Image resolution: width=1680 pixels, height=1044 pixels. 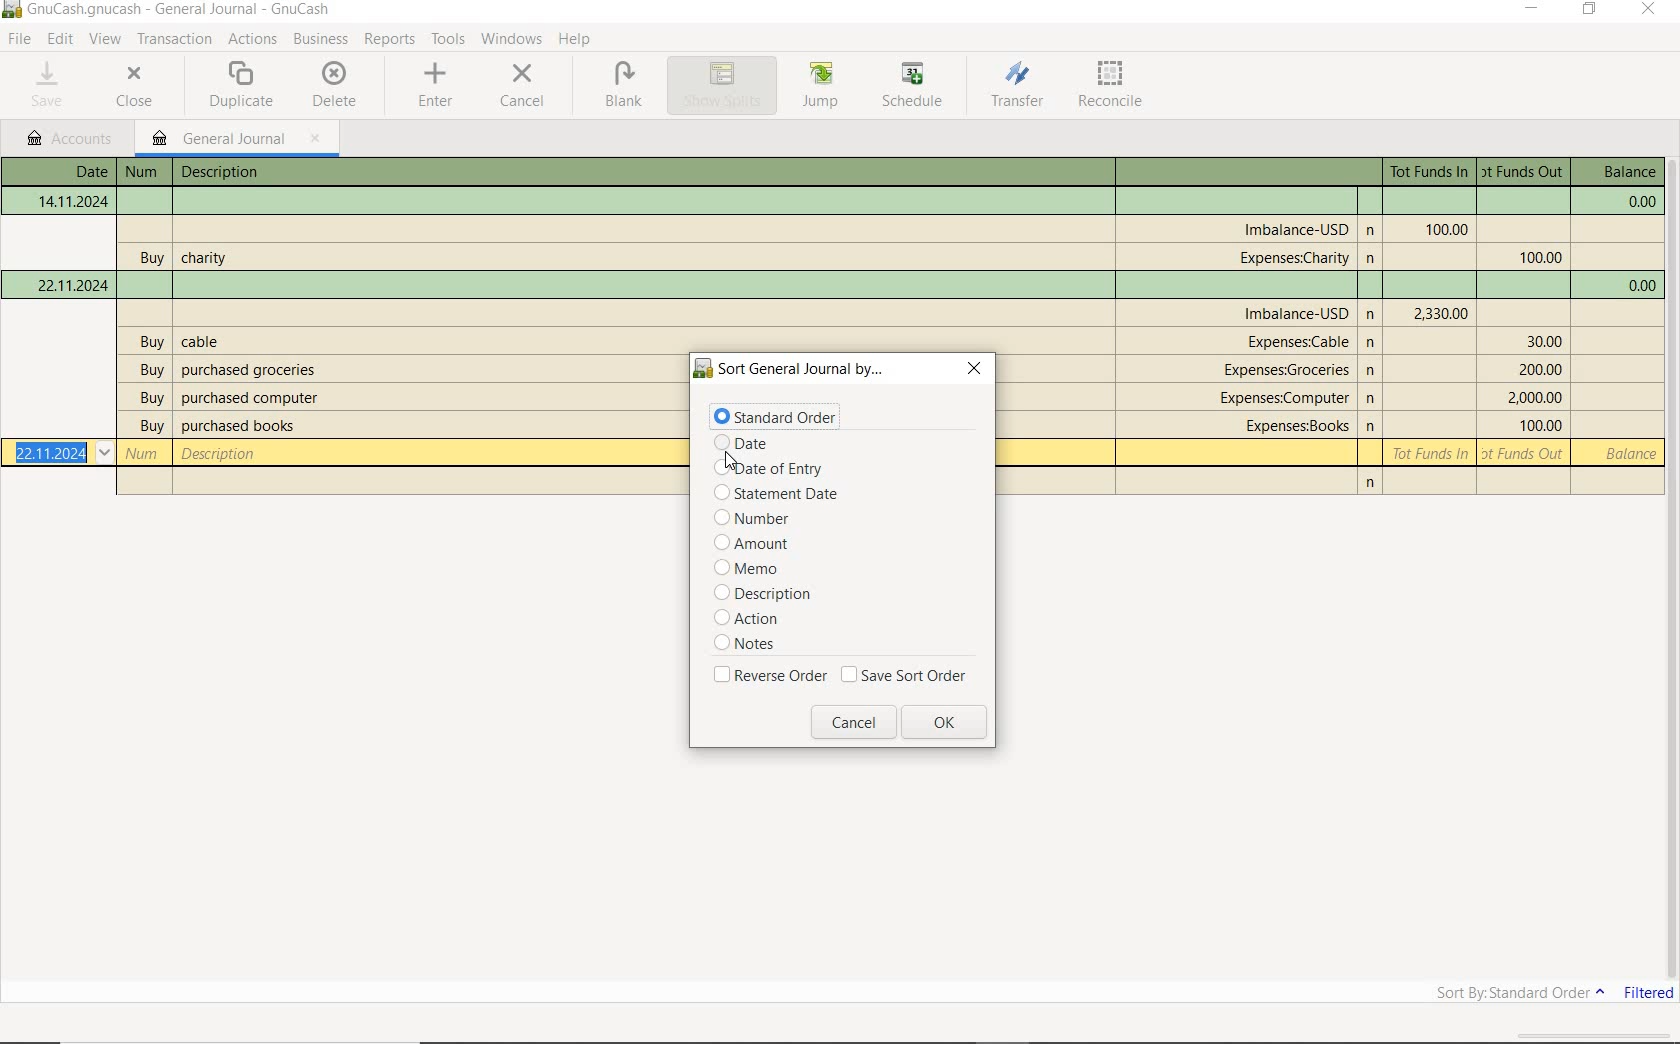 I want to click on Tot Funds In, so click(x=1431, y=172).